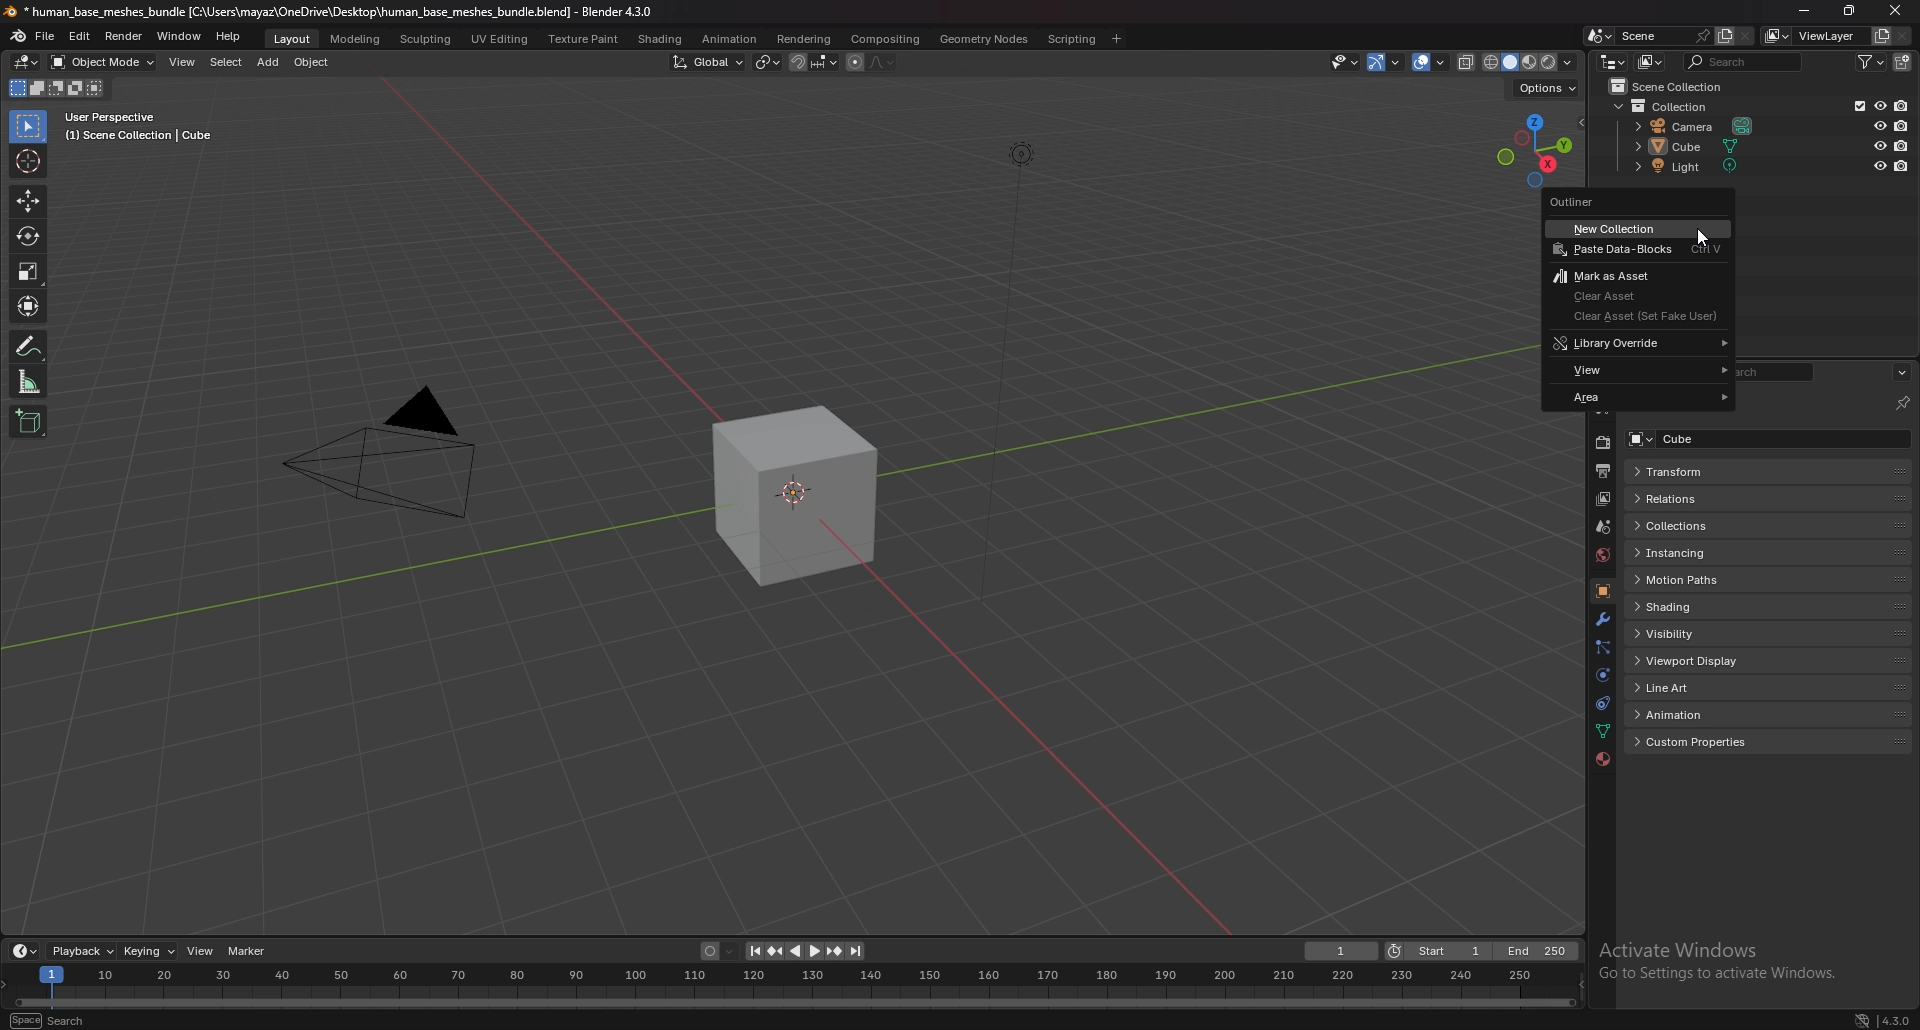 This screenshot has height=1030, width=1920. I want to click on blender, so click(20, 36).